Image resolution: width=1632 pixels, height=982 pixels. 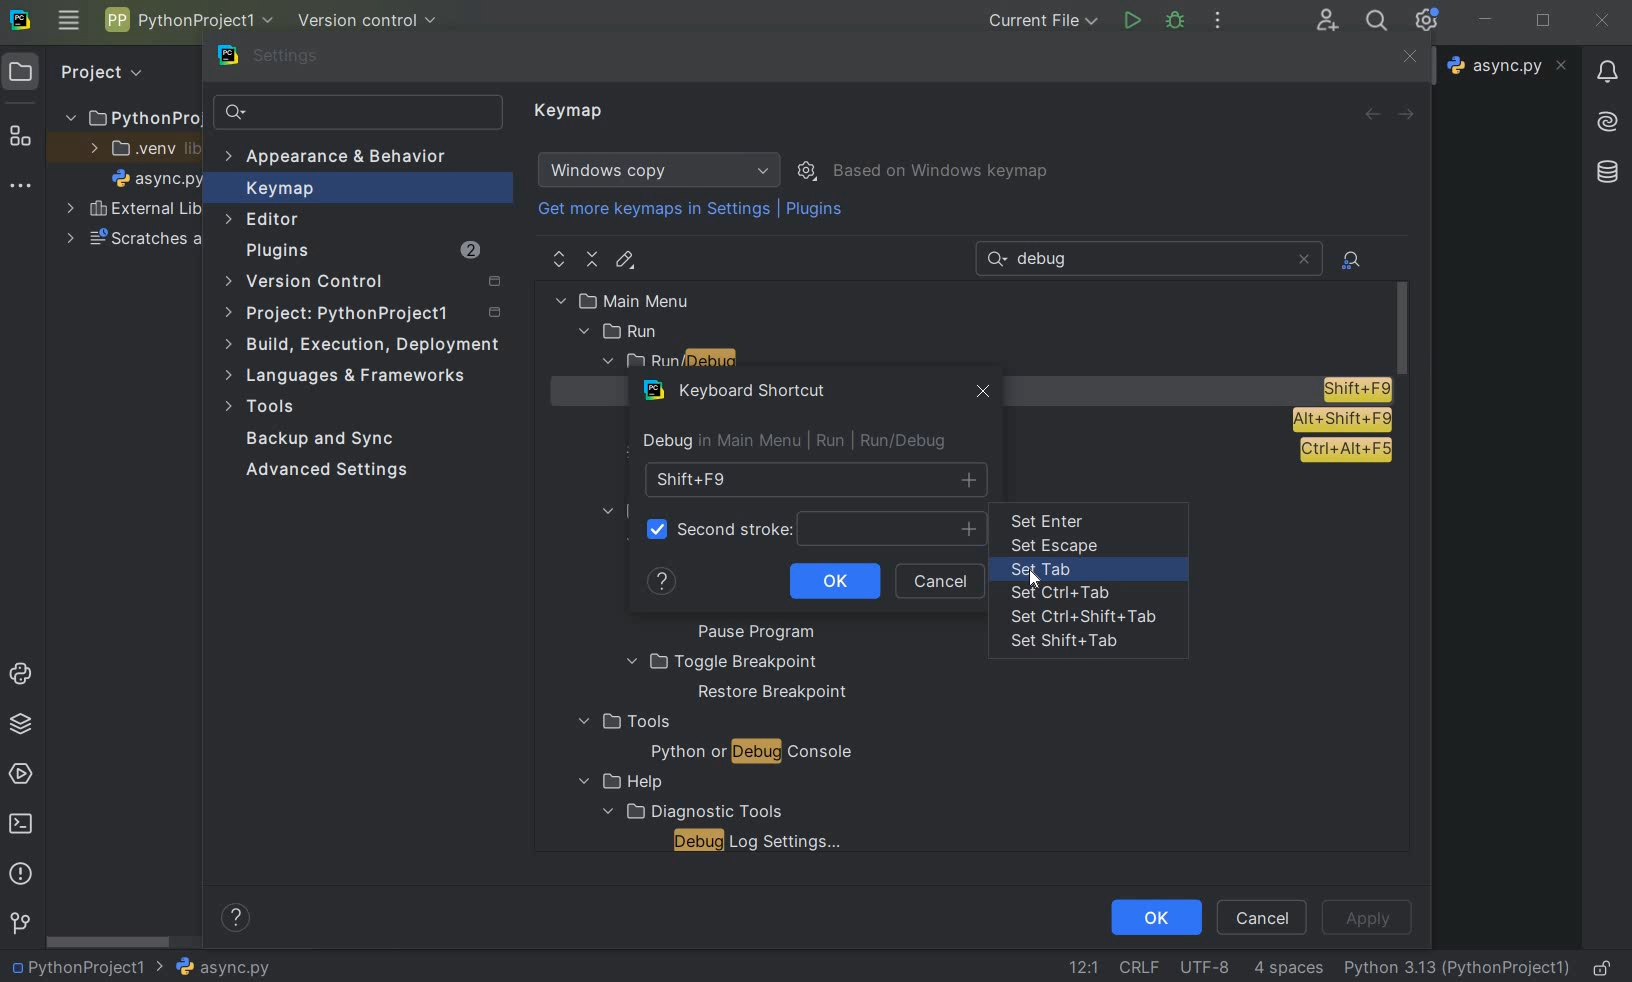 What do you see at coordinates (890, 441) in the screenshot?
I see `run/debug` at bounding box center [890, 441].